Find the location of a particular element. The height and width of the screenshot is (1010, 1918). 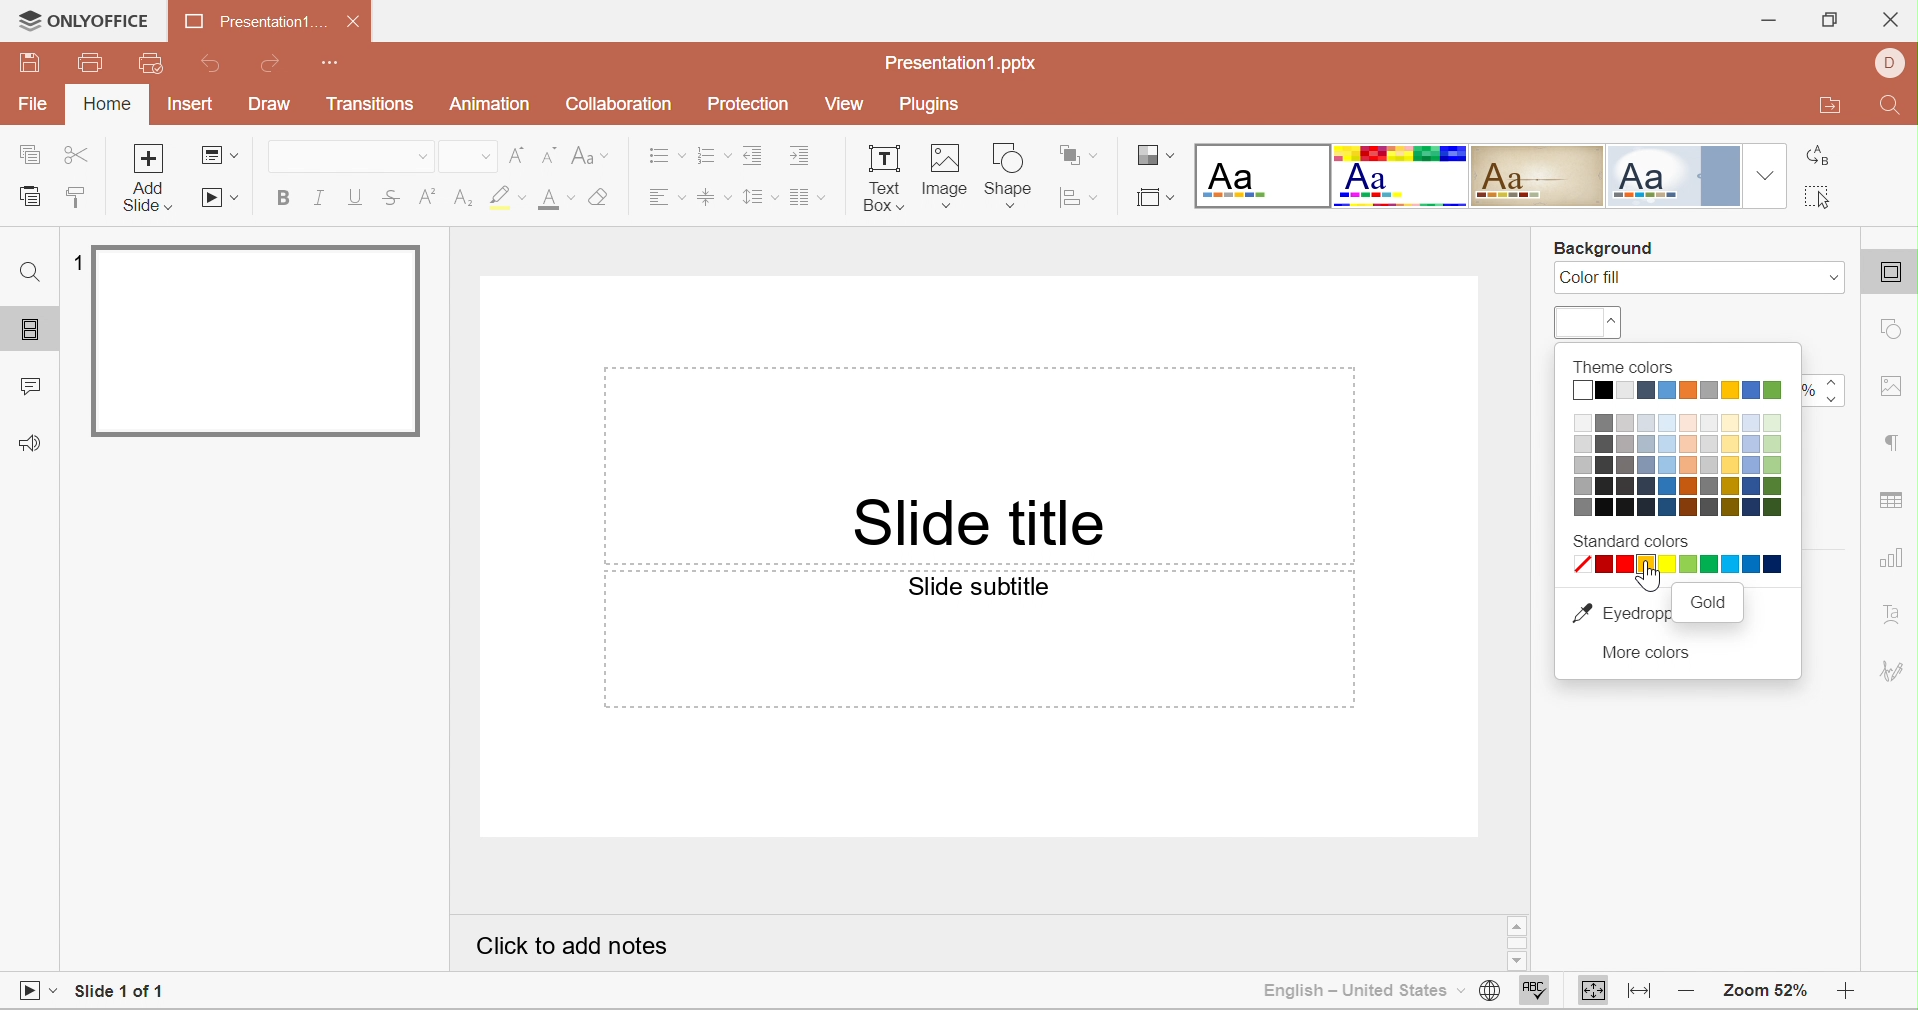

Plugins is located at coordinates (931, 107).